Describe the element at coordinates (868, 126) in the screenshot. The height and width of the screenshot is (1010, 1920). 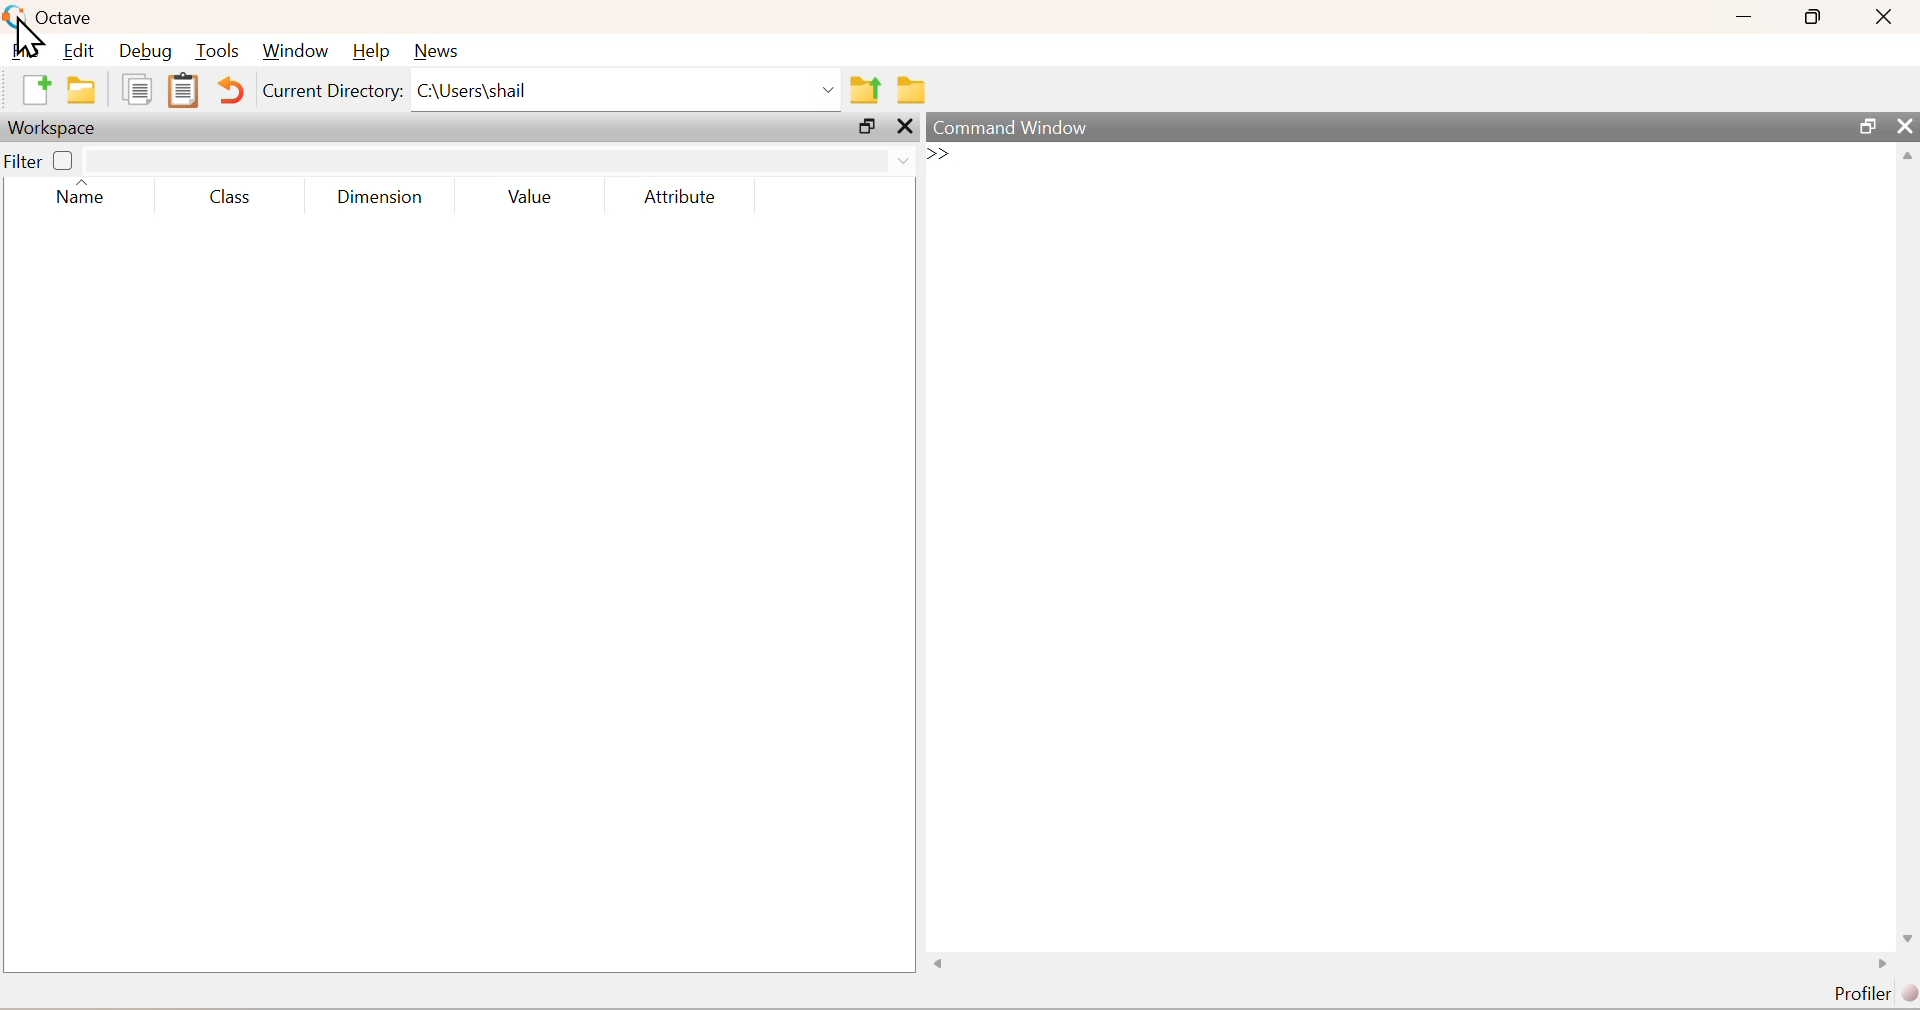
I see `resize` at that location.